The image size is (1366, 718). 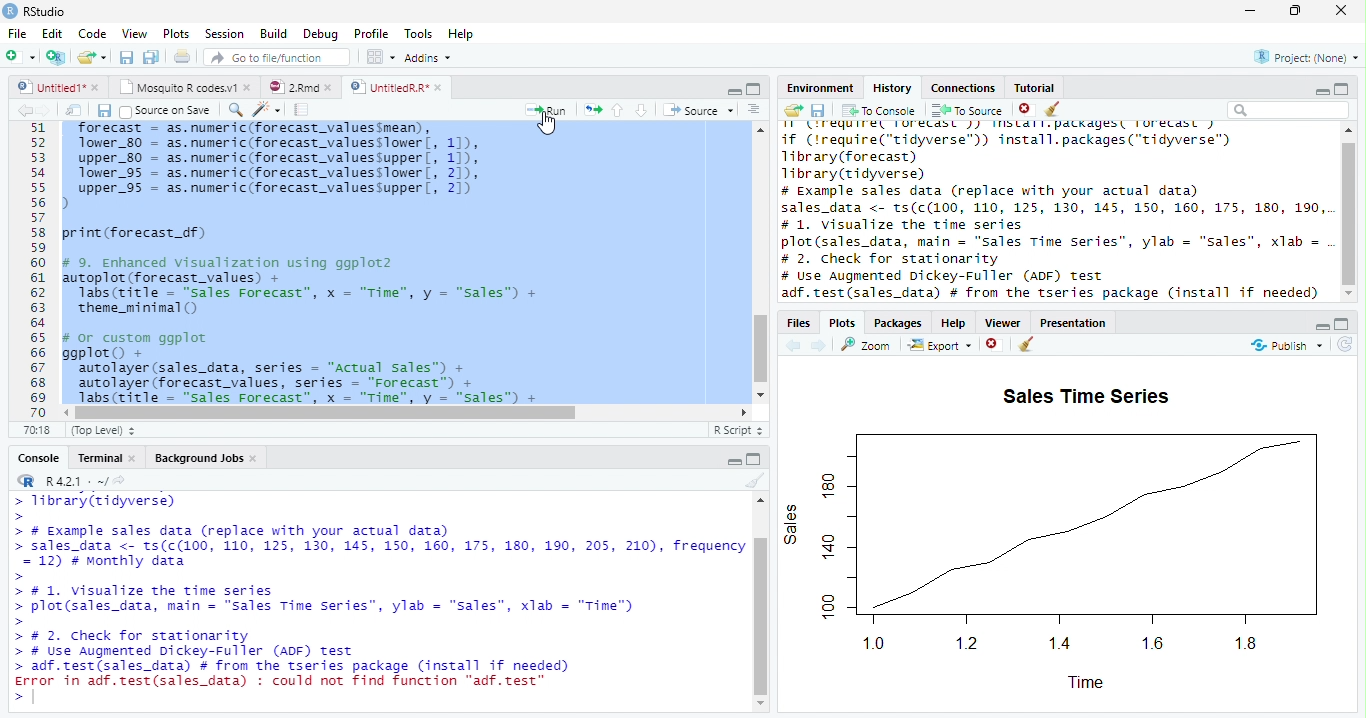 What do you see at coordinates (430, 57) in the screenshot?
I see `Addins` at bounding box center [430, 57].